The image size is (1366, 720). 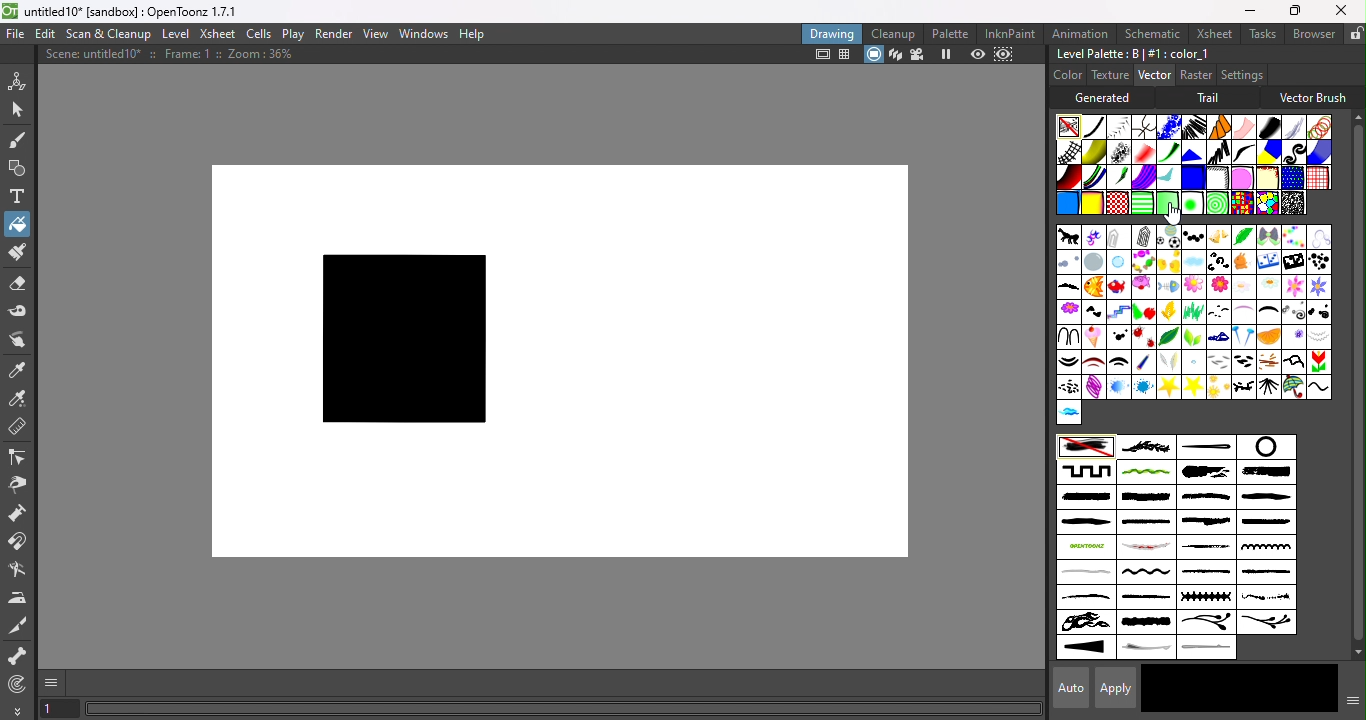 What do you see at coordinates (53, 683) in the screenshot?
I see `GUI show/hide` at bounding box center [53, 683].